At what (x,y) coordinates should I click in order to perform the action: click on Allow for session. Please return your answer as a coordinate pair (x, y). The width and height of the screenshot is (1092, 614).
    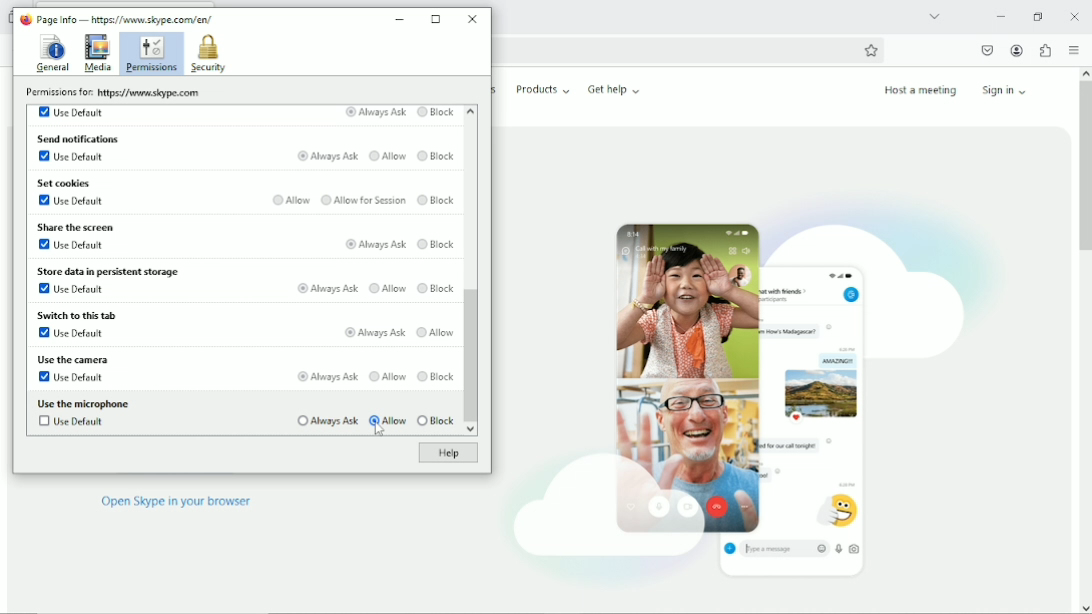
    Looking at the image, I should click on (363, 200).